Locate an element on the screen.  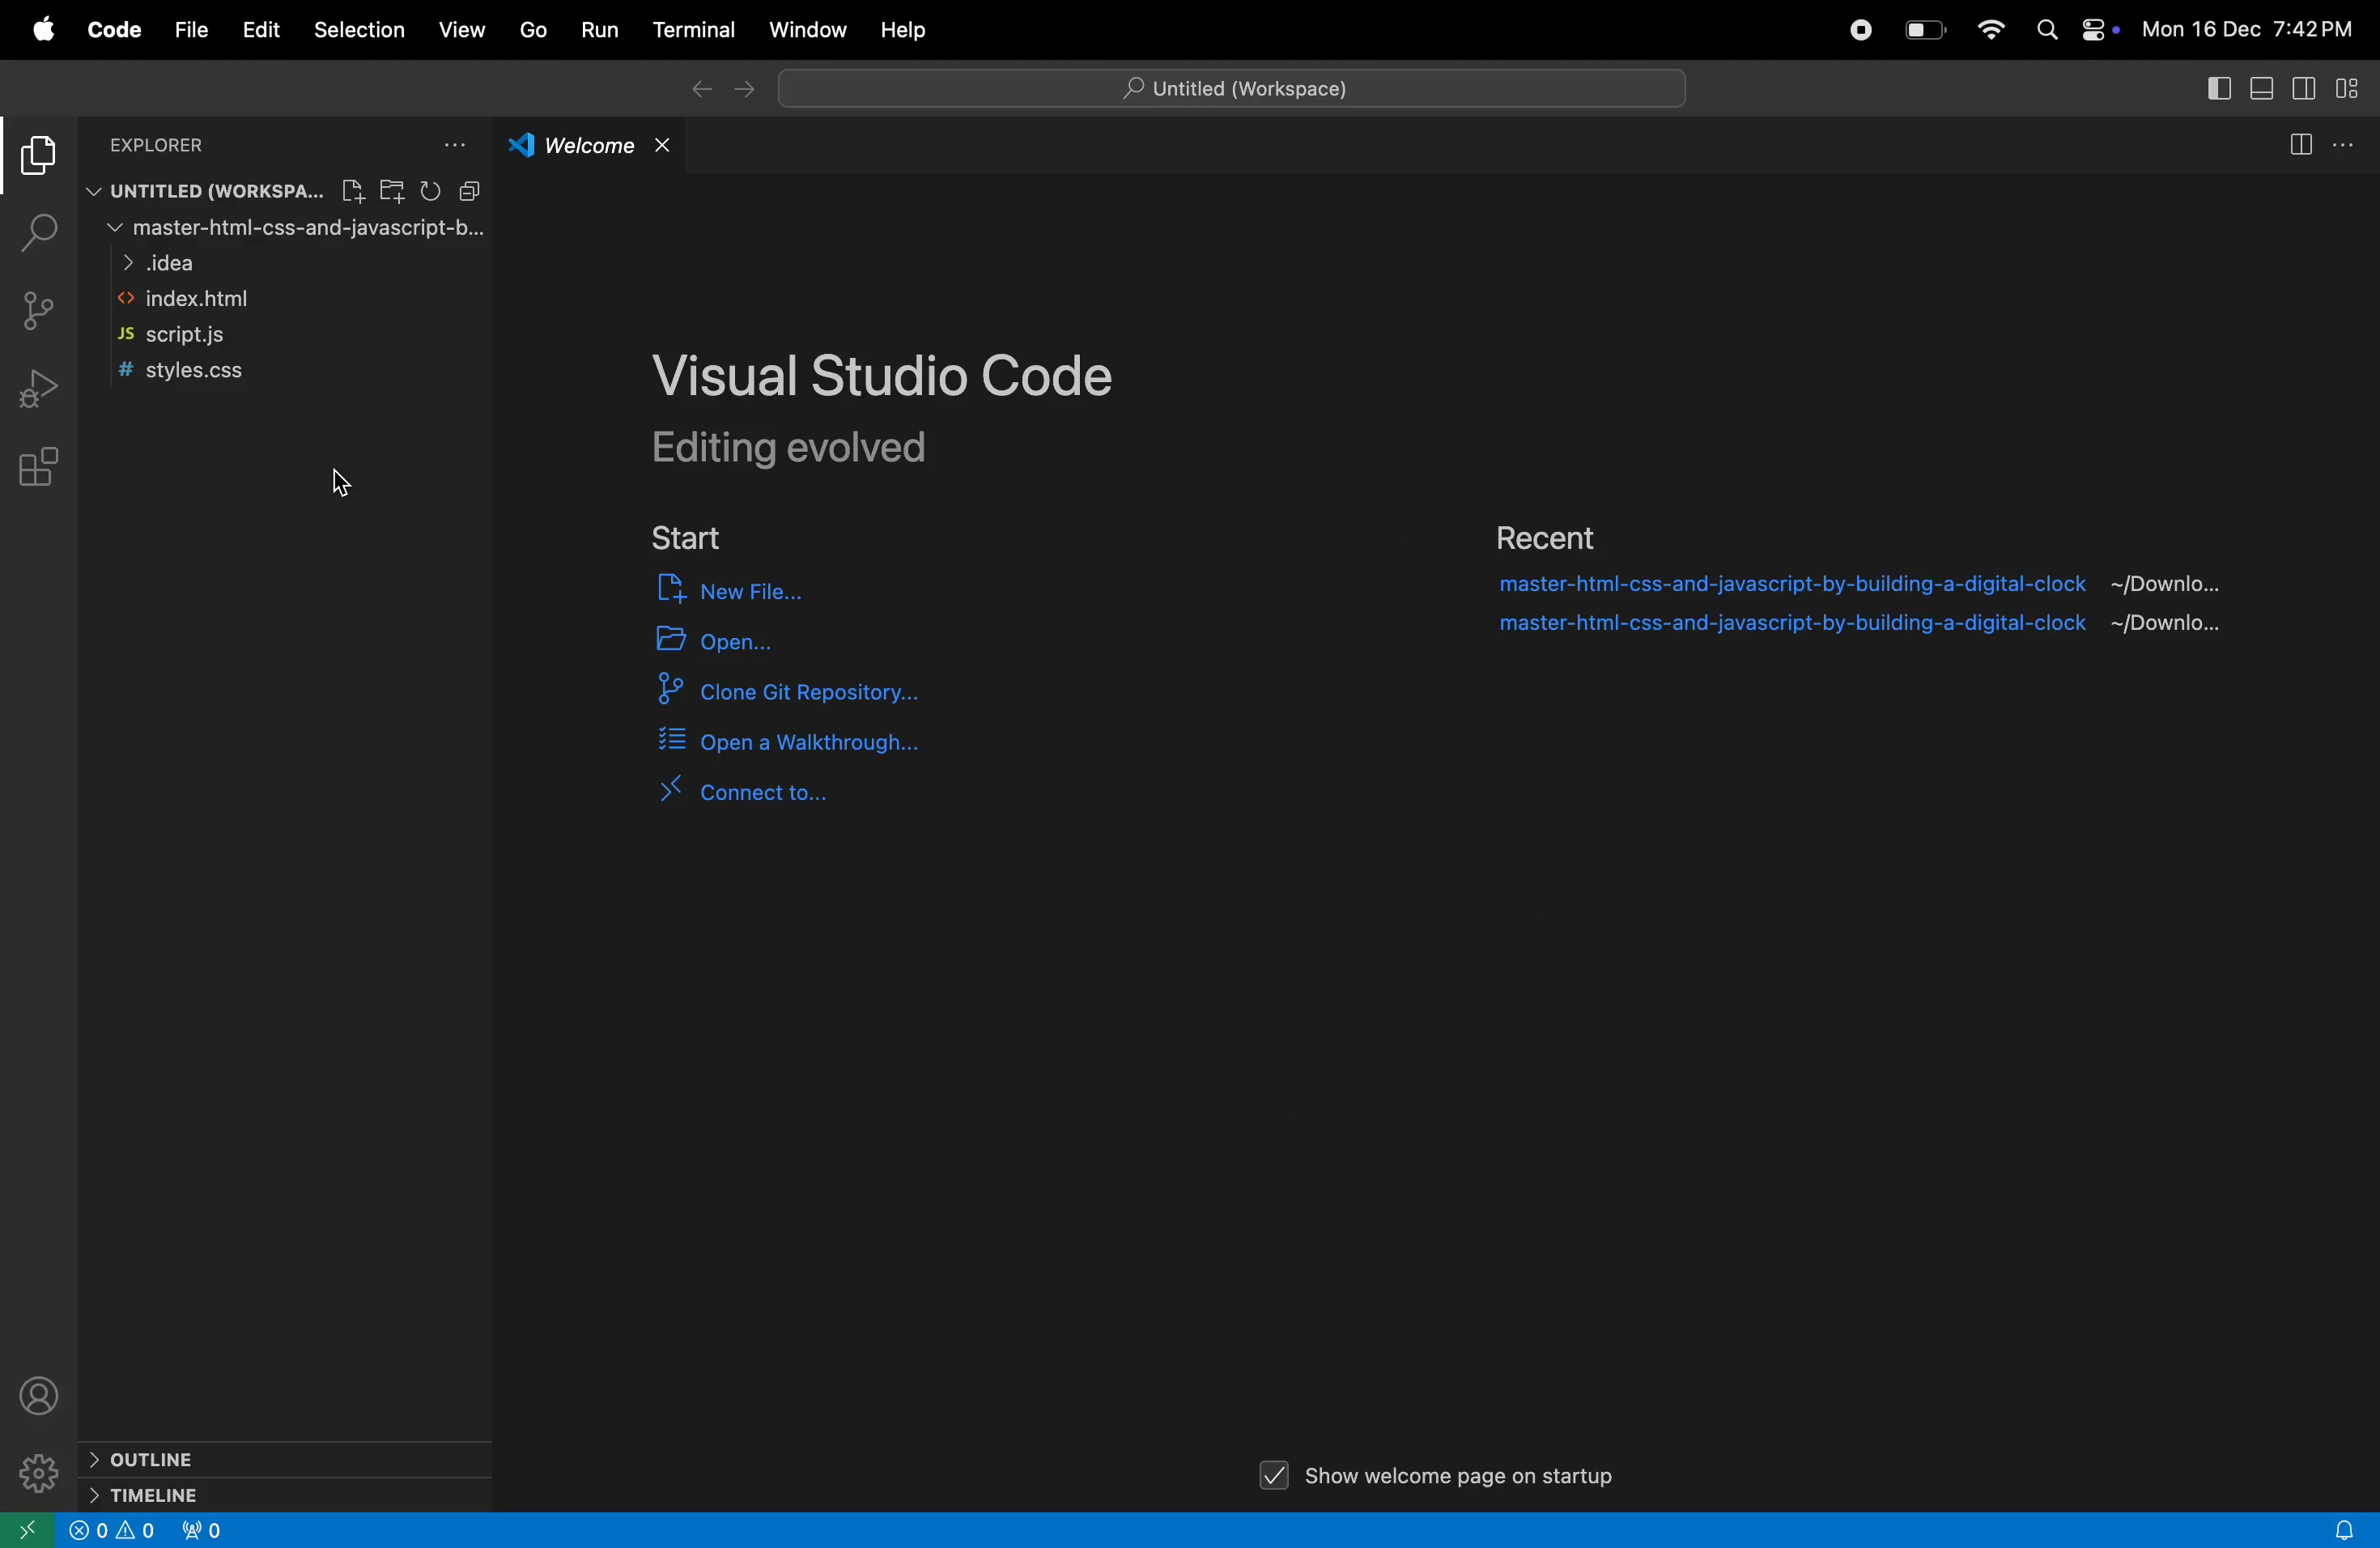
remove is located at coordinates (471, 190).